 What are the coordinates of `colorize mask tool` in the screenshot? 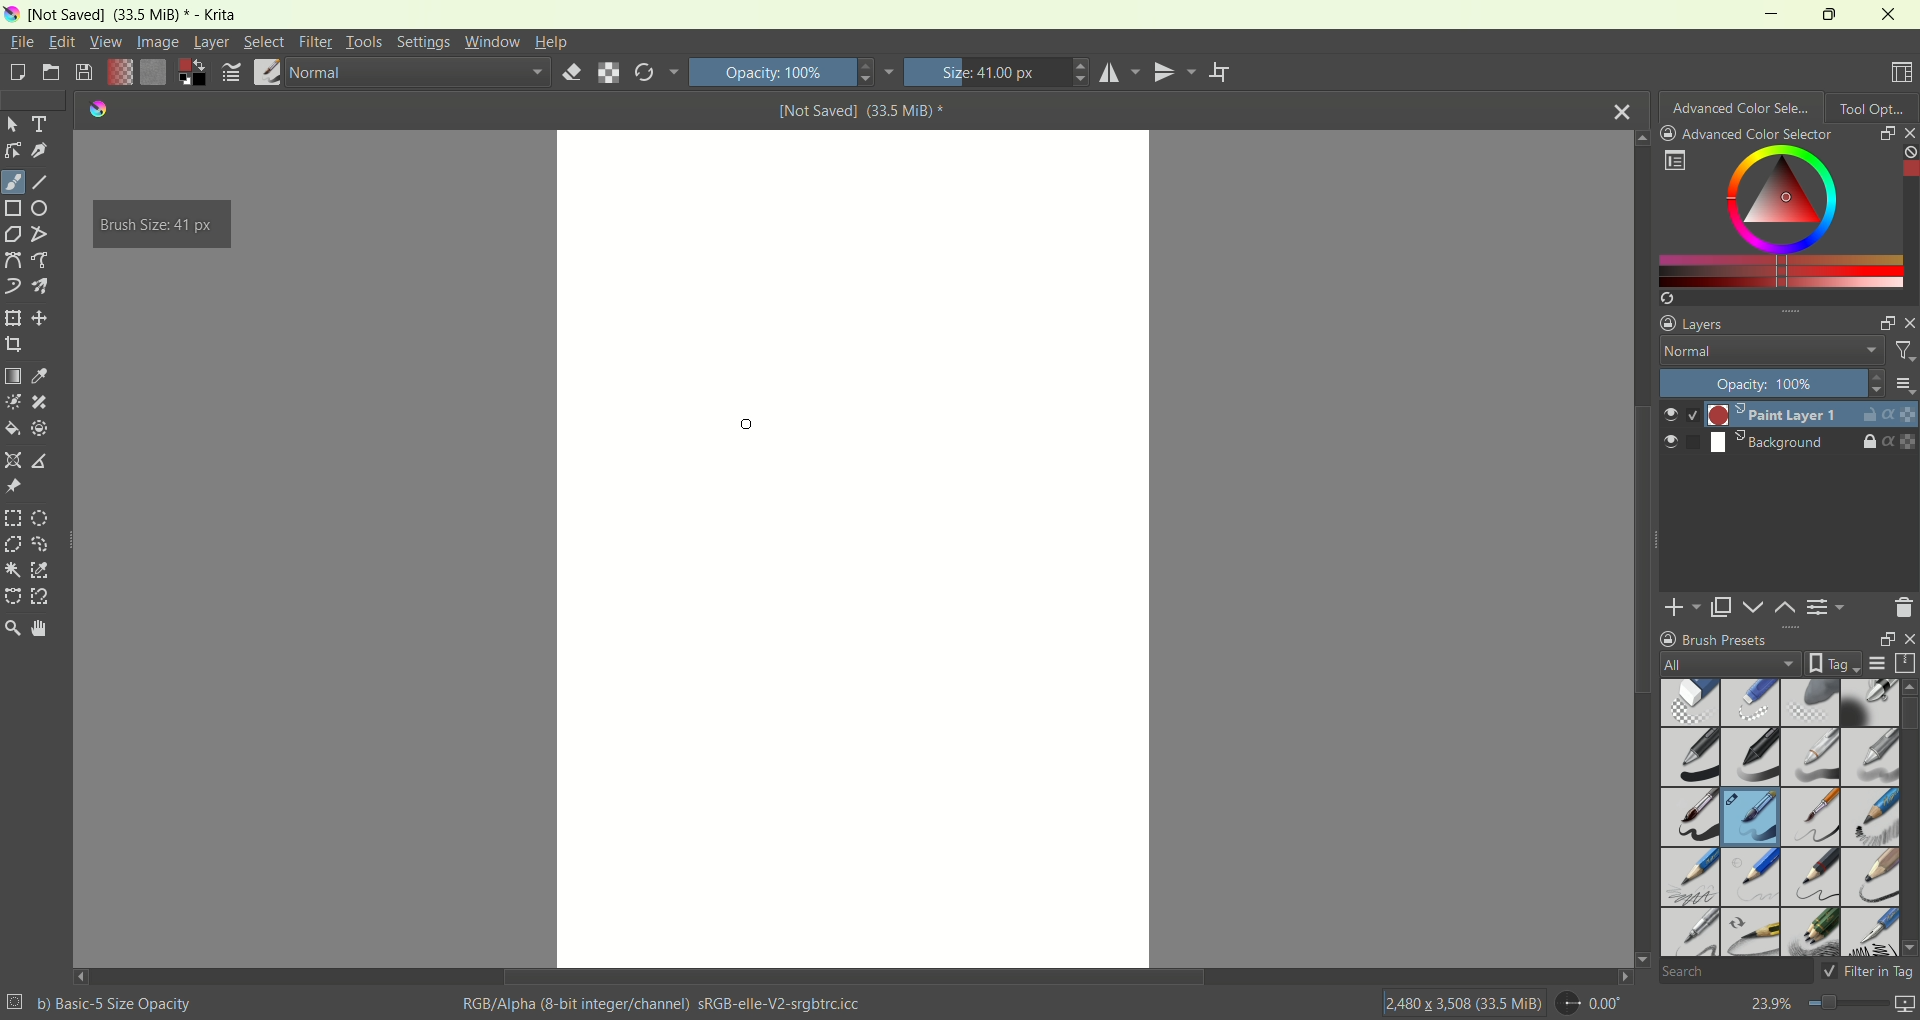 It's located at (14, 402).